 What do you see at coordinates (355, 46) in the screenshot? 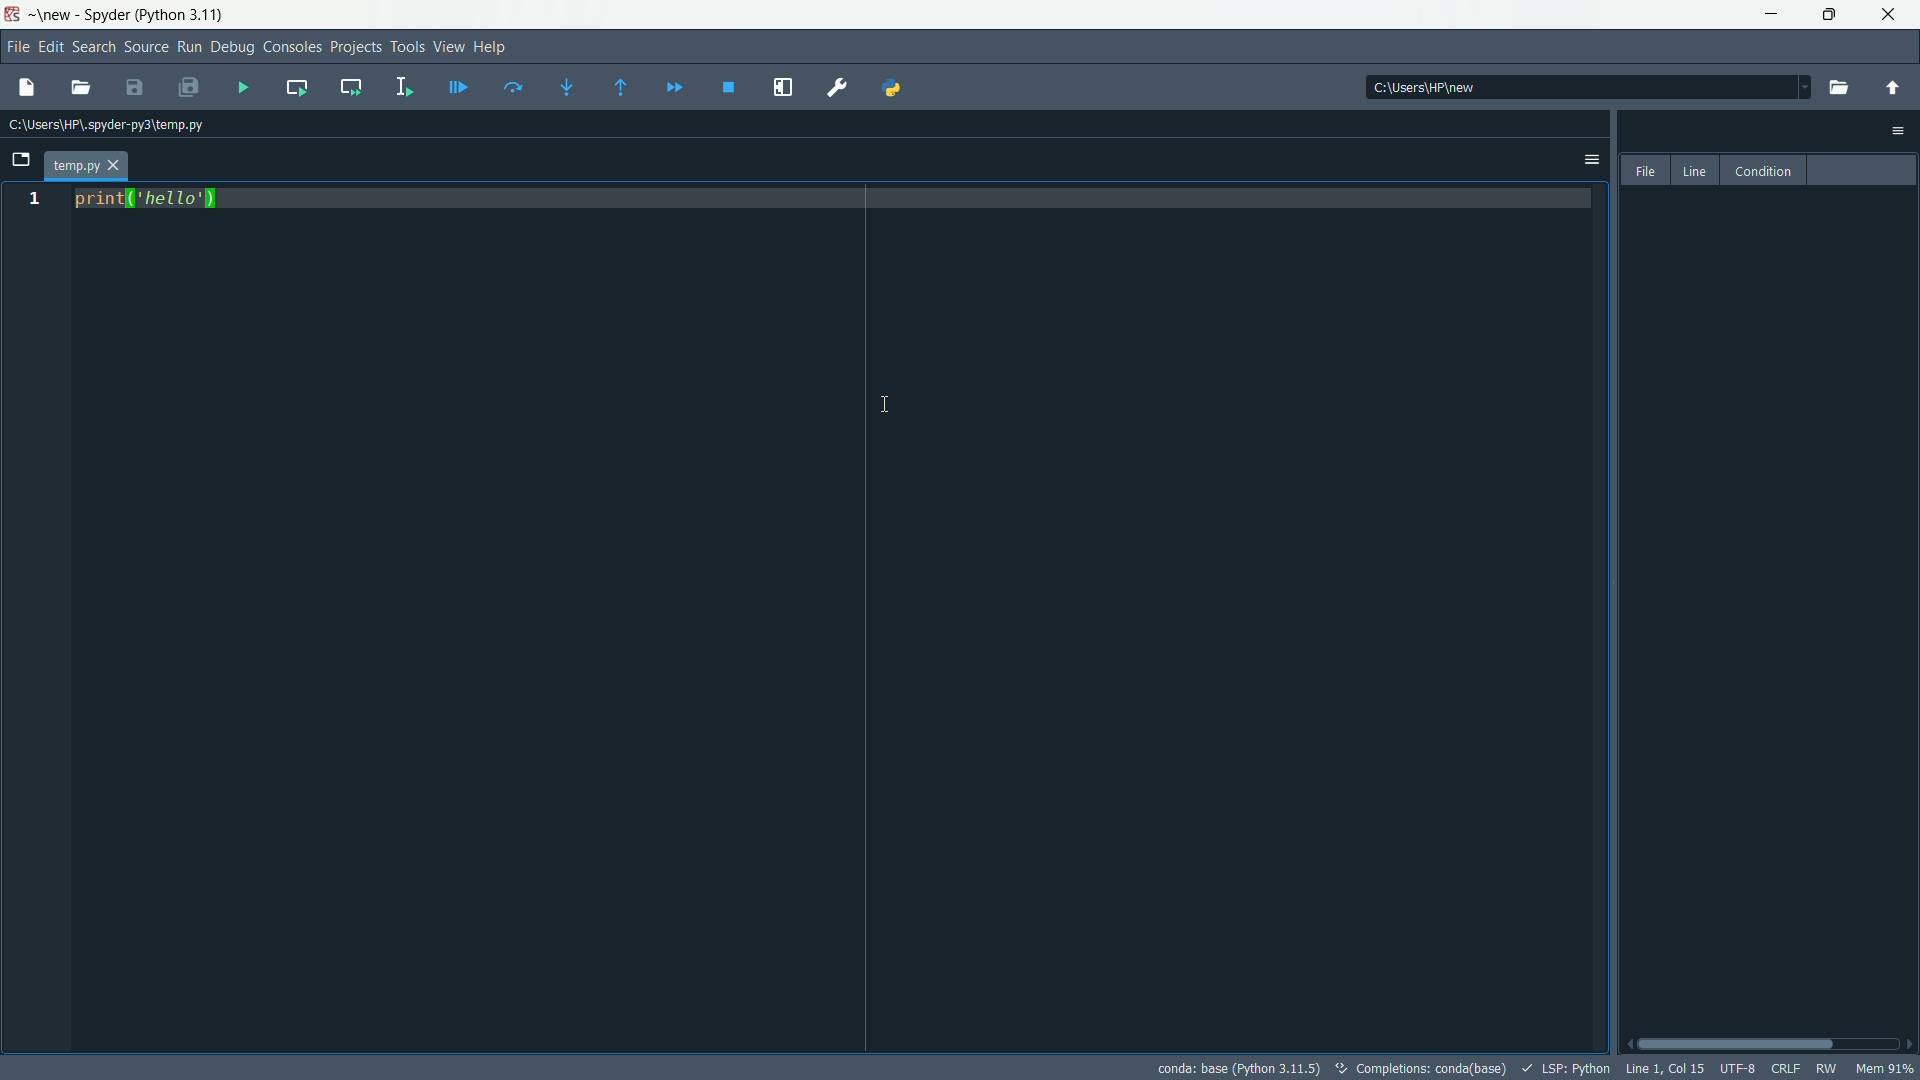
I see `projects menu` at bounding box center [355, 46].